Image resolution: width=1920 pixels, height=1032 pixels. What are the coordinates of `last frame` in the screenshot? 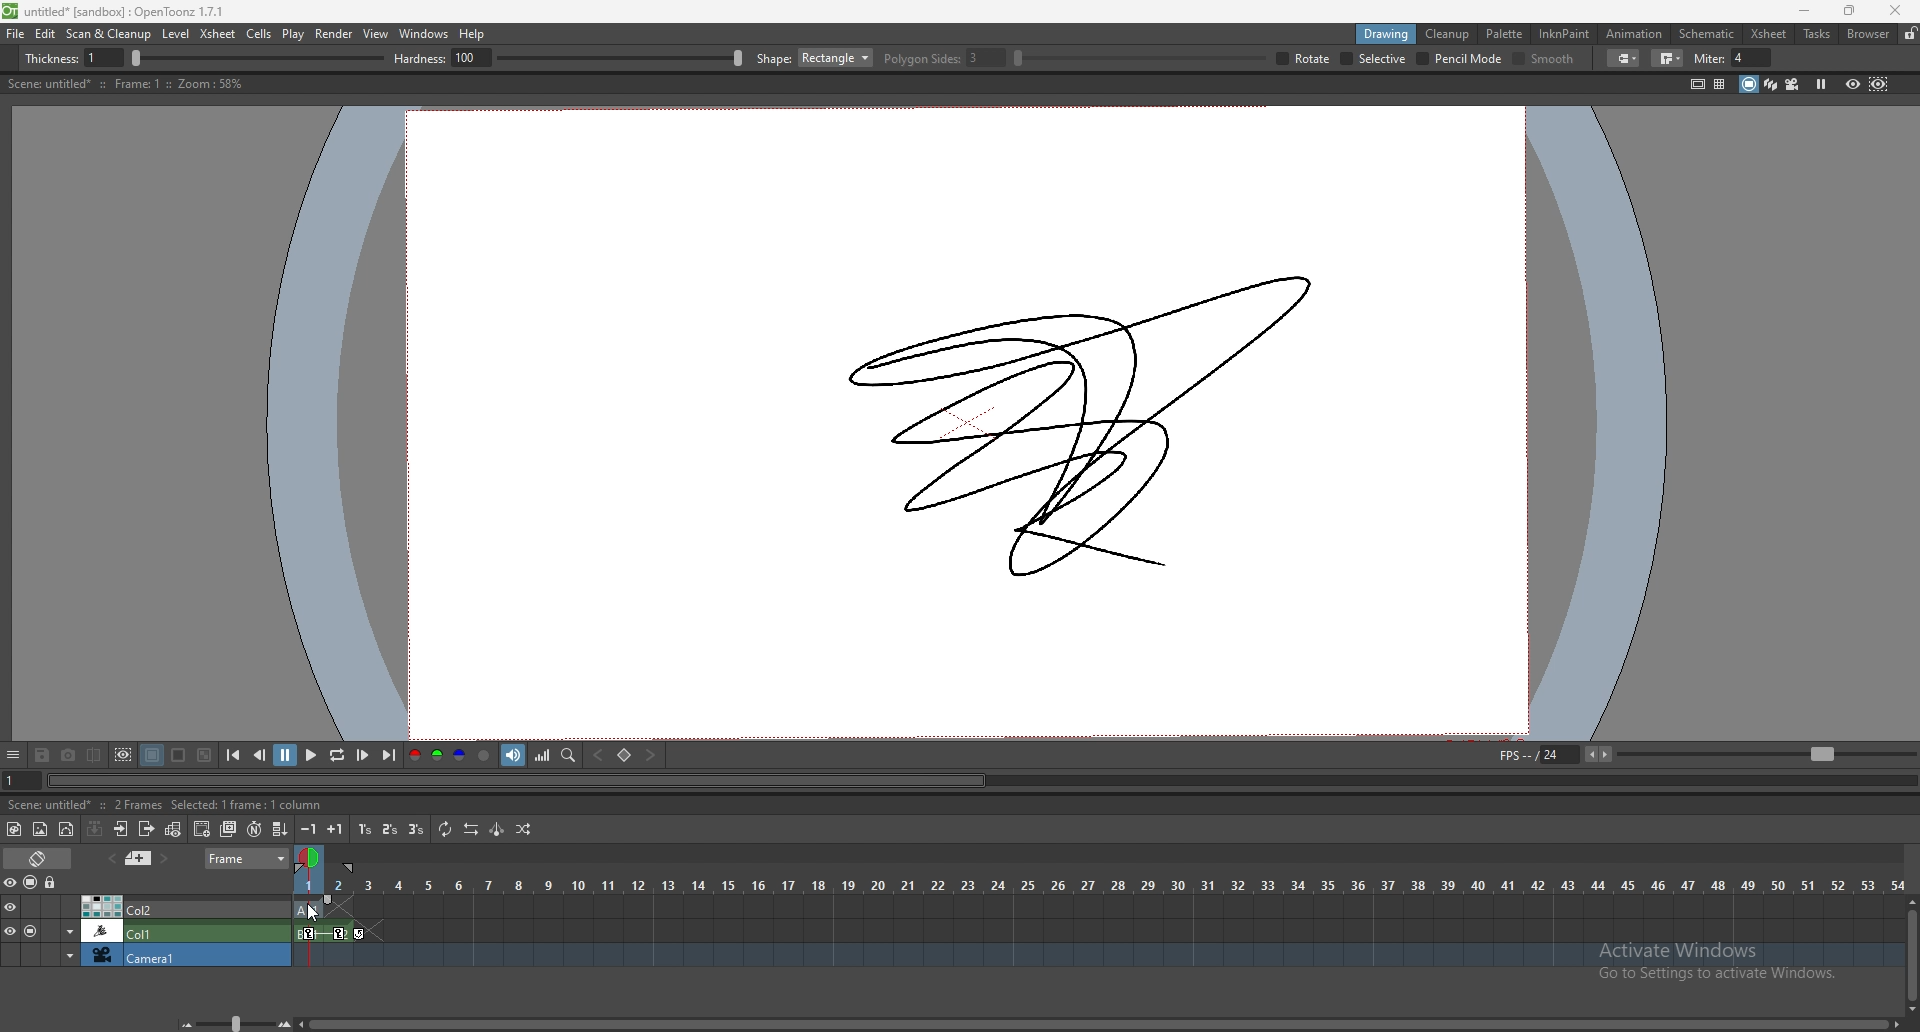 It's located at (387, 755).